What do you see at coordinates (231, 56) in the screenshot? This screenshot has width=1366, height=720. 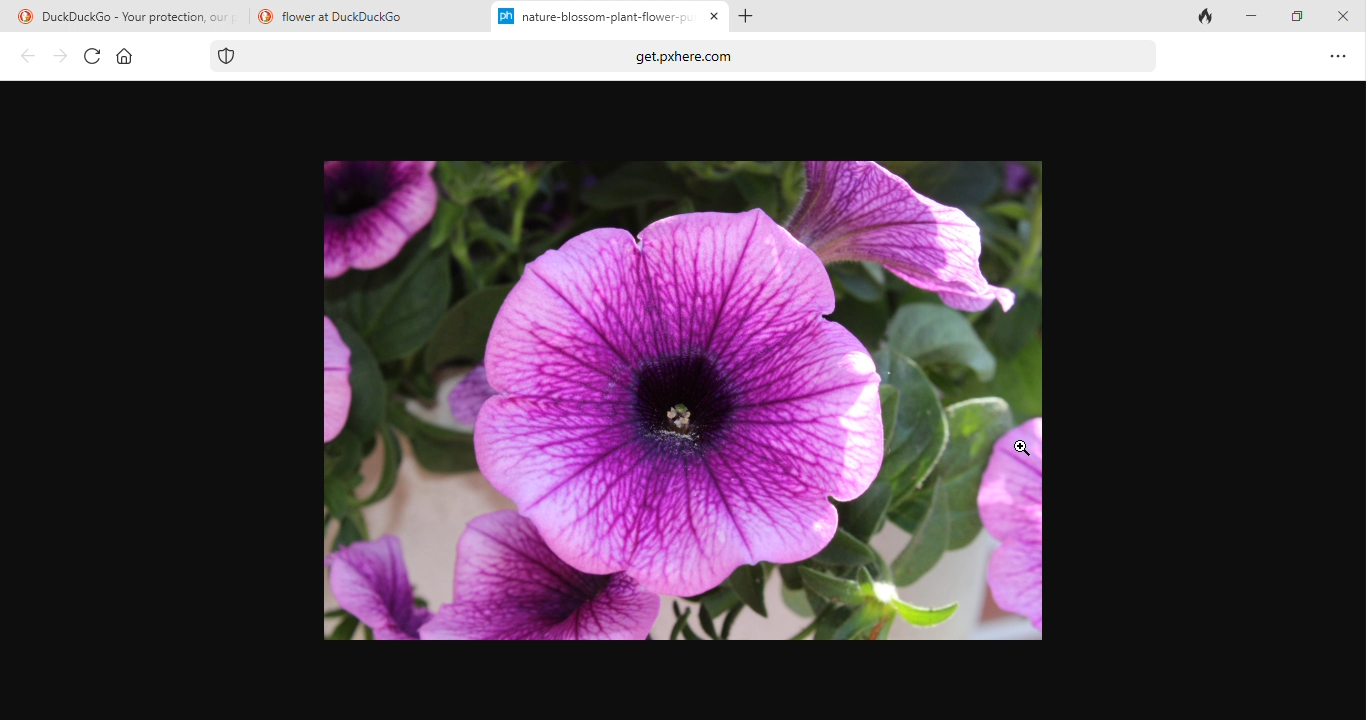 I see `tracking` at bounding box center [231, 56].